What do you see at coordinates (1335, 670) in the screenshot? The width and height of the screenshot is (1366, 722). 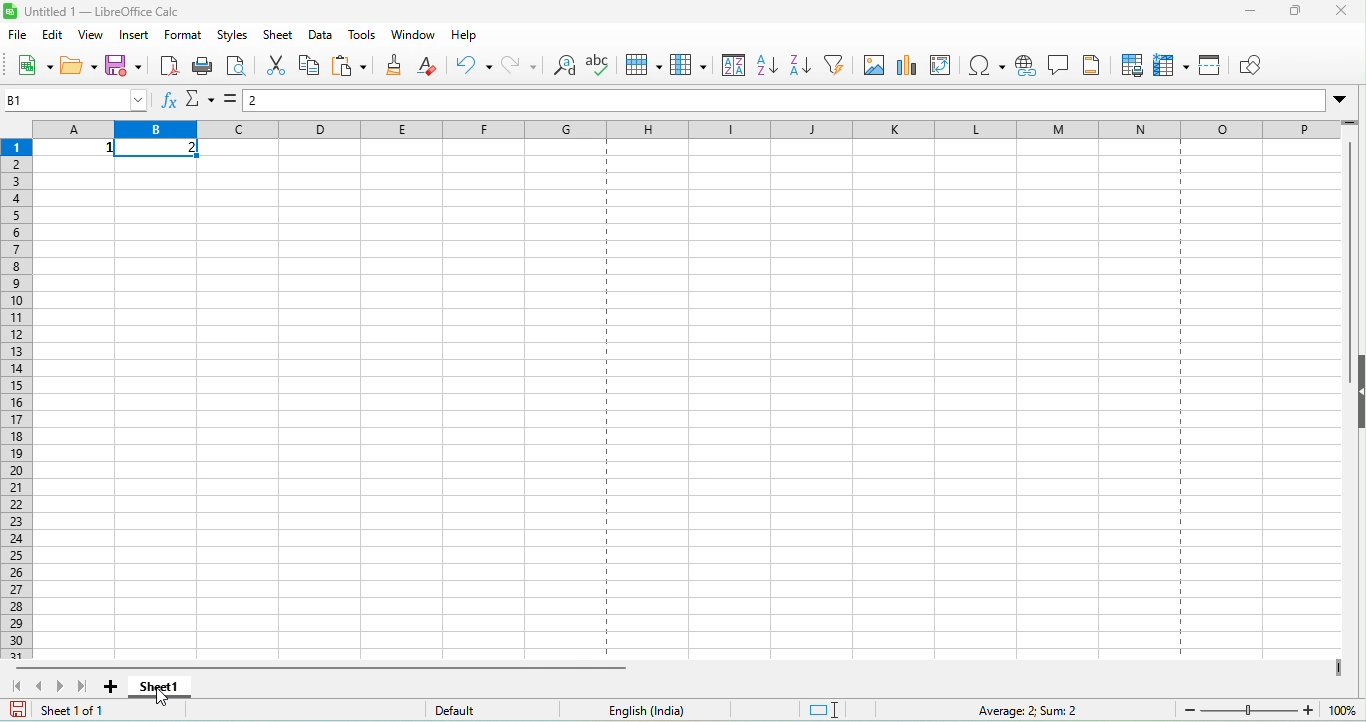 I see `drag to view more colums` at bounding box center [1335, 670].